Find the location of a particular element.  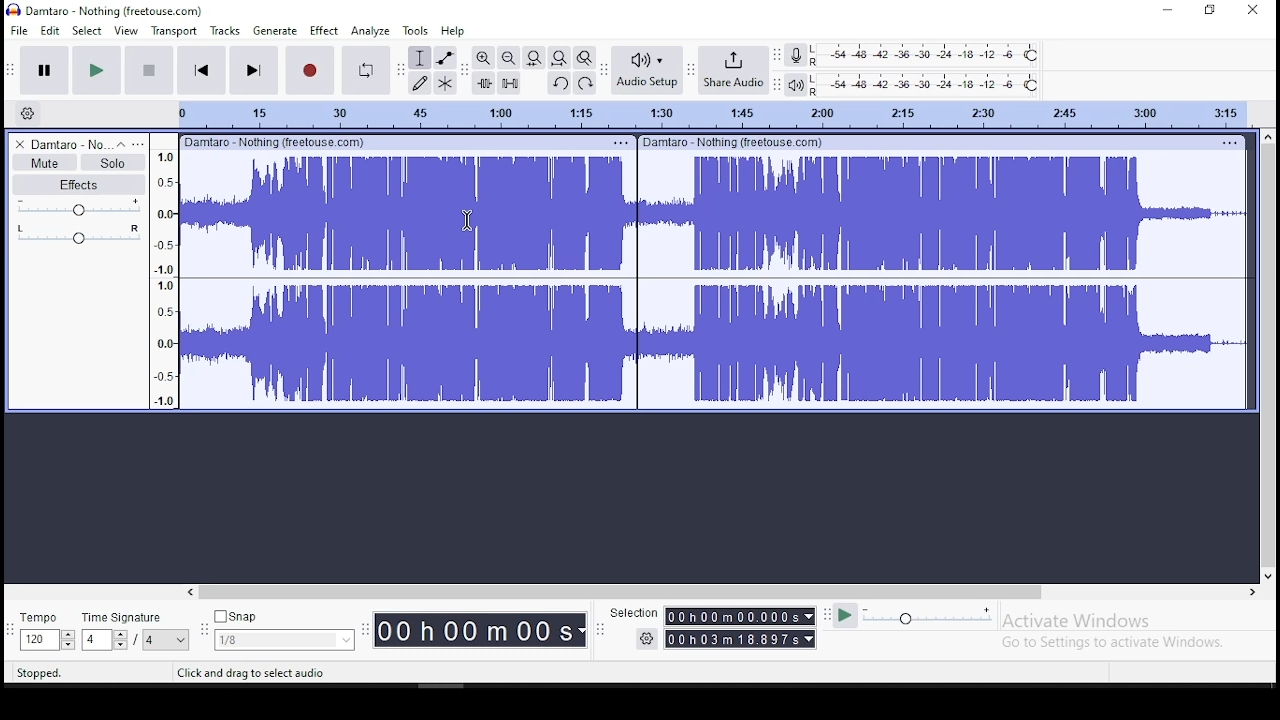

effects is located at coordinates (78, 185).